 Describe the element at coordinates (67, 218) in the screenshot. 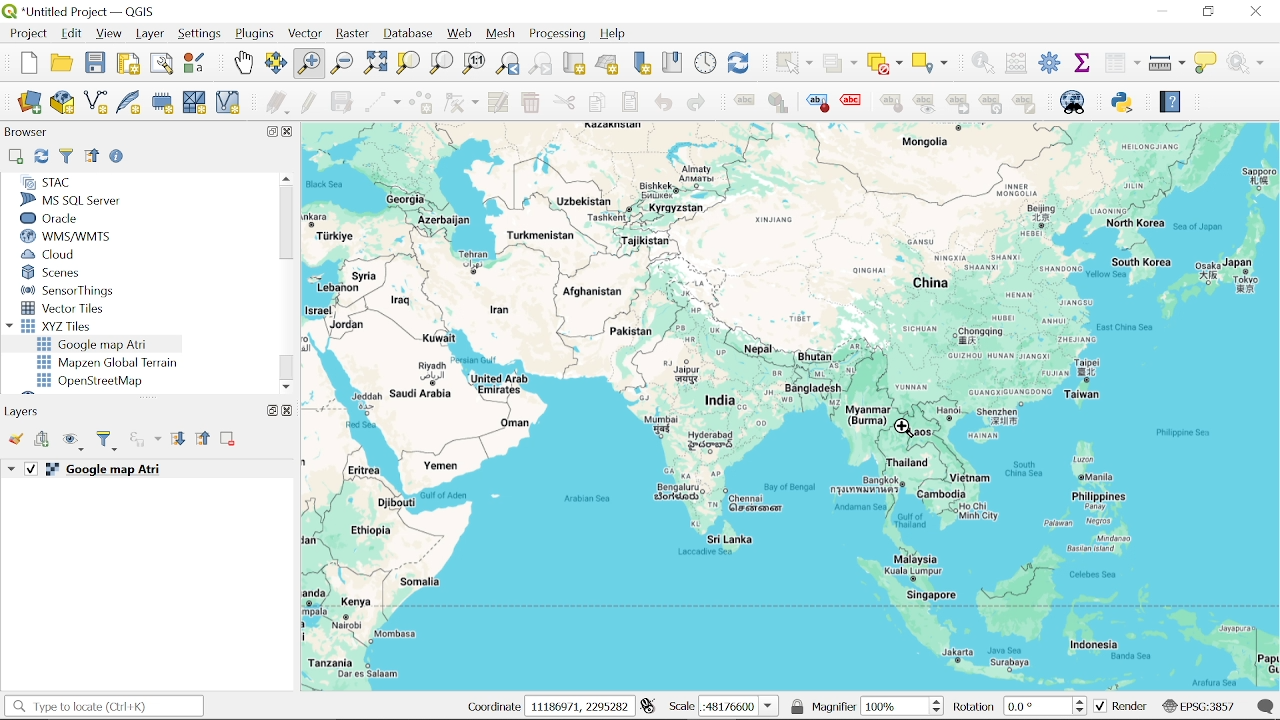

I see `Orade` at that location.